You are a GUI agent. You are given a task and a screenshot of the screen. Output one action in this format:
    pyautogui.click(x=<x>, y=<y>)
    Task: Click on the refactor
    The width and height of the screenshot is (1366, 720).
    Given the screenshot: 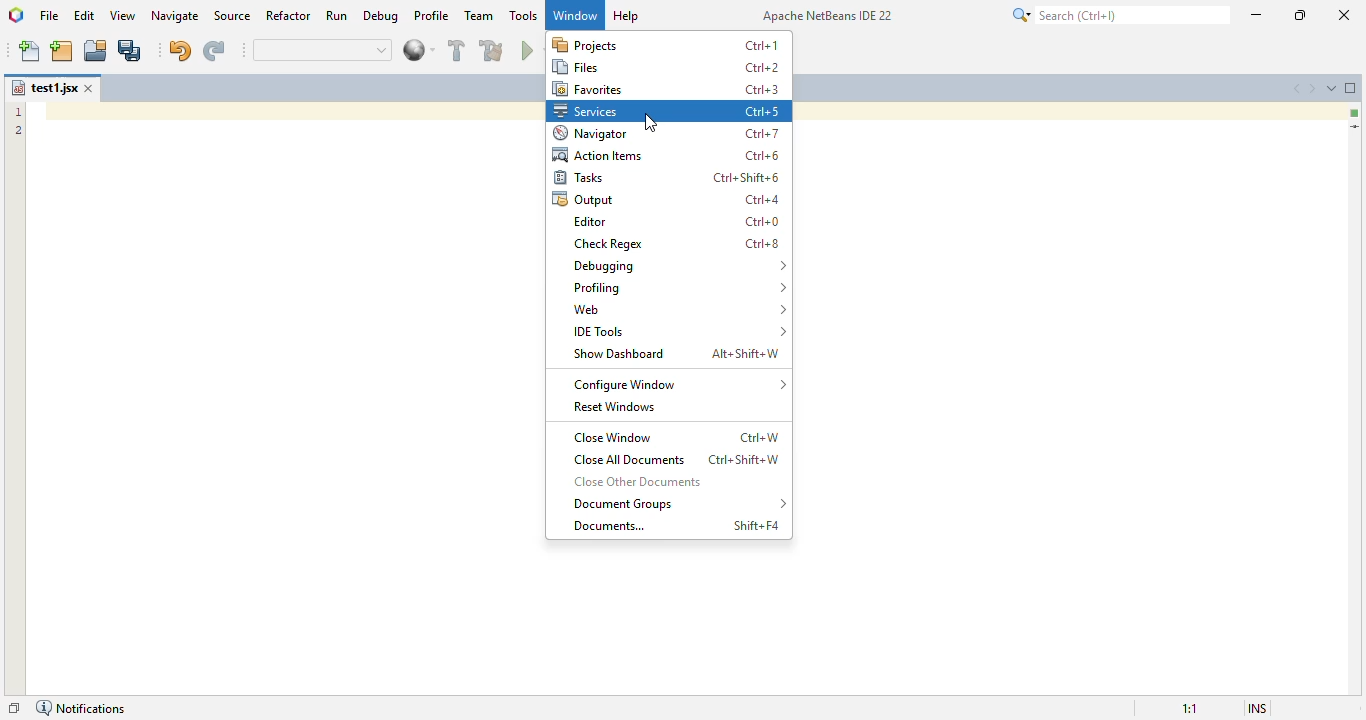 What is the action you would take?
    pyautogui.click(x=289, y=15)
    